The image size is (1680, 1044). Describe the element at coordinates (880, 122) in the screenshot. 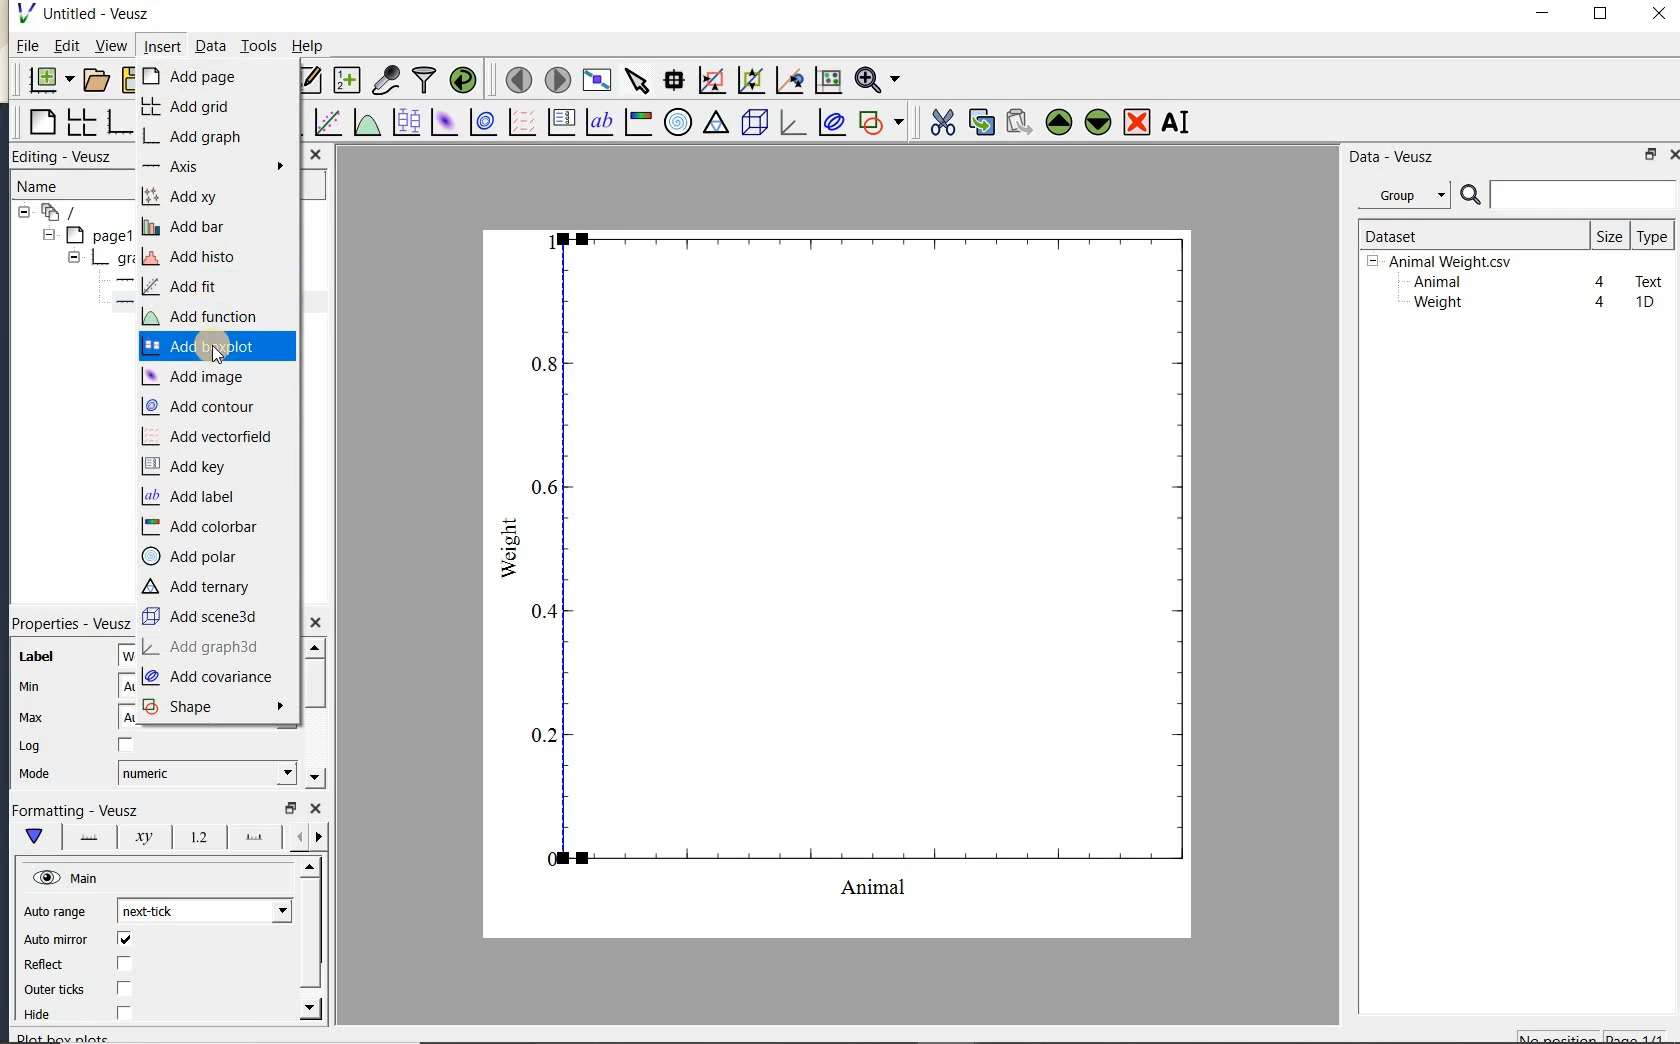

I see `add a shape to the plot` at that location.